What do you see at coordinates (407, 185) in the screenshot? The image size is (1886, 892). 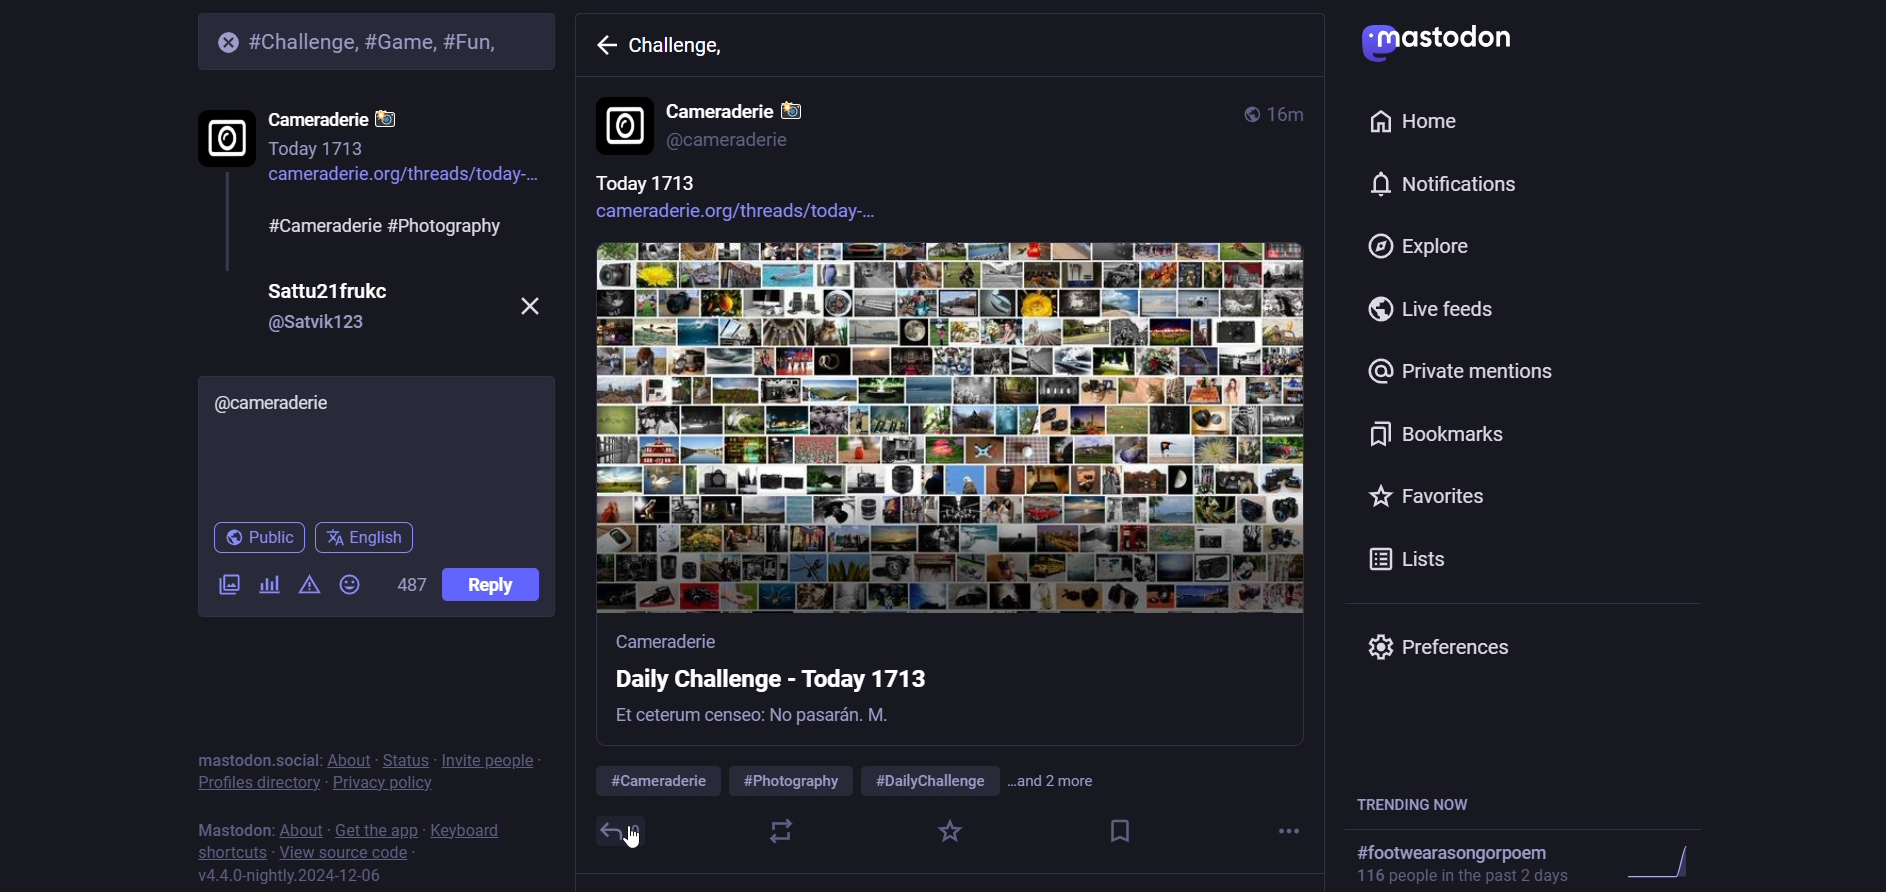 I see `EE ECE A
cameraderie.org/threads/today-...` at bounding box center [407, 185].